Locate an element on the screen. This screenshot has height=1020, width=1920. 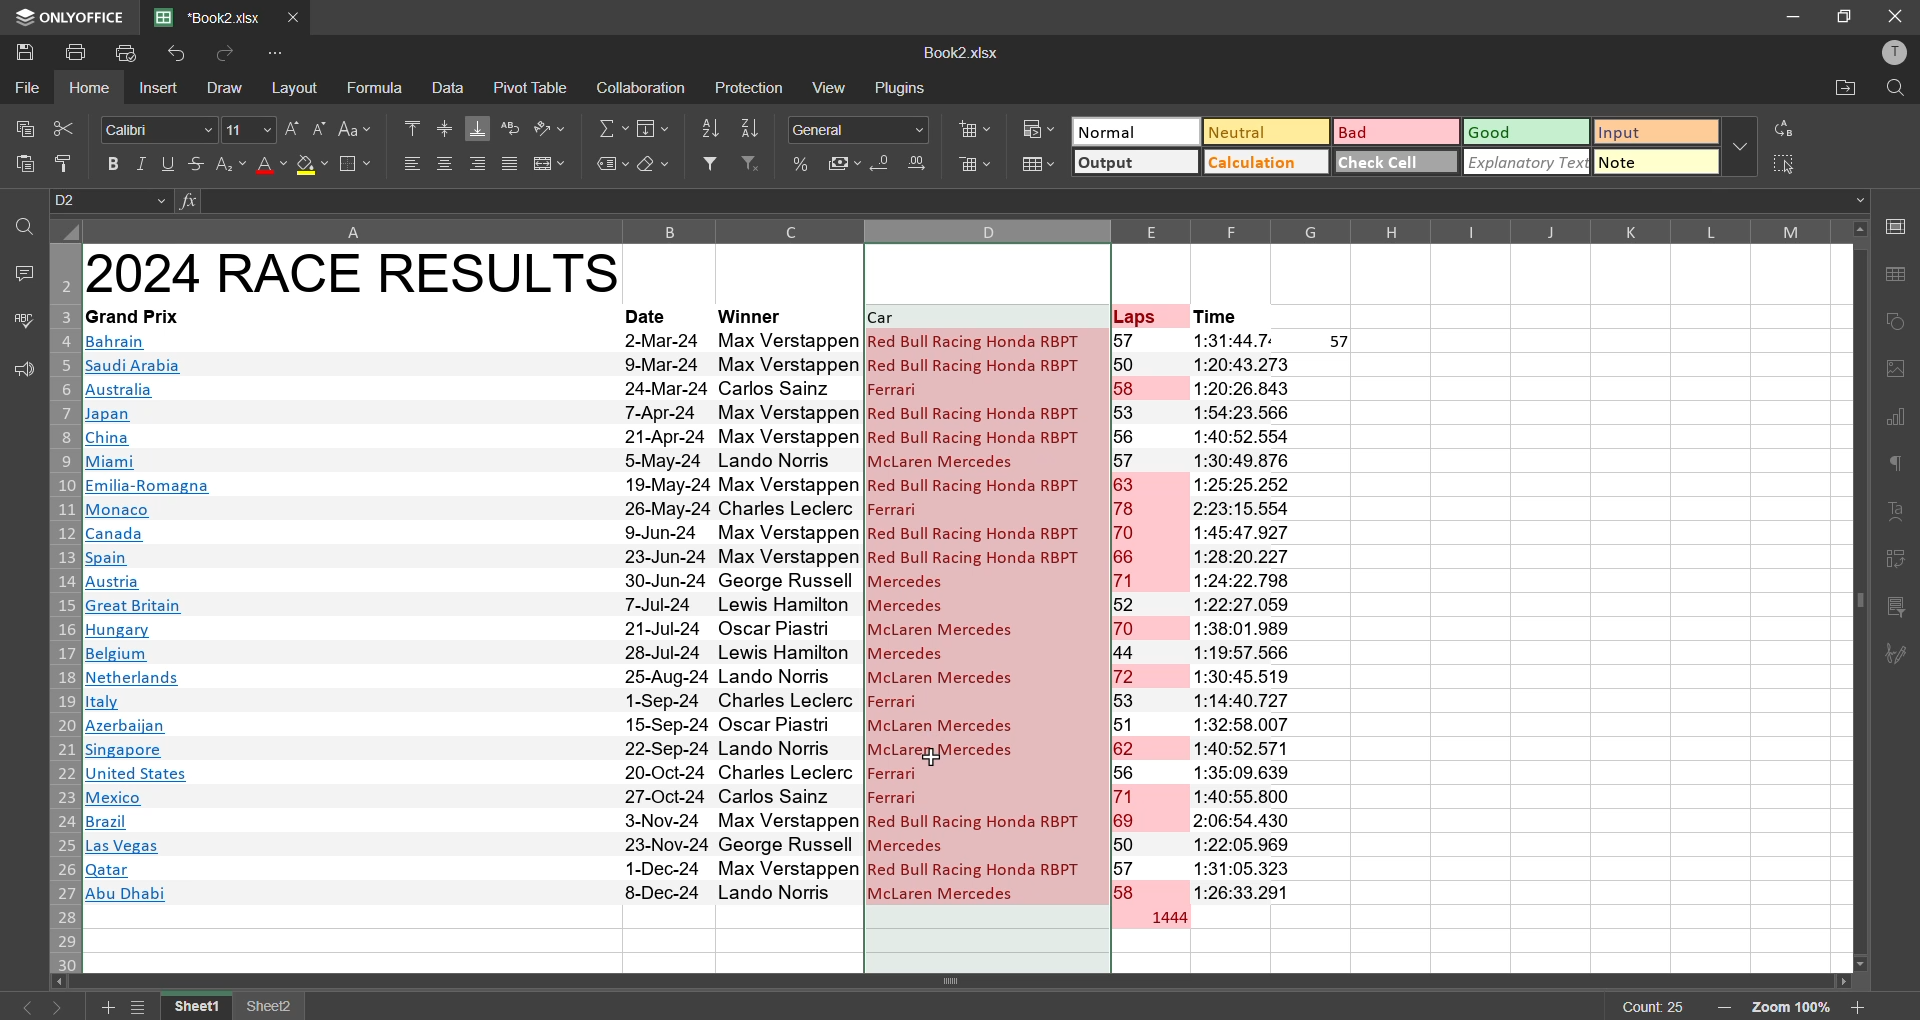
images is located at coordinates (1897, 369).